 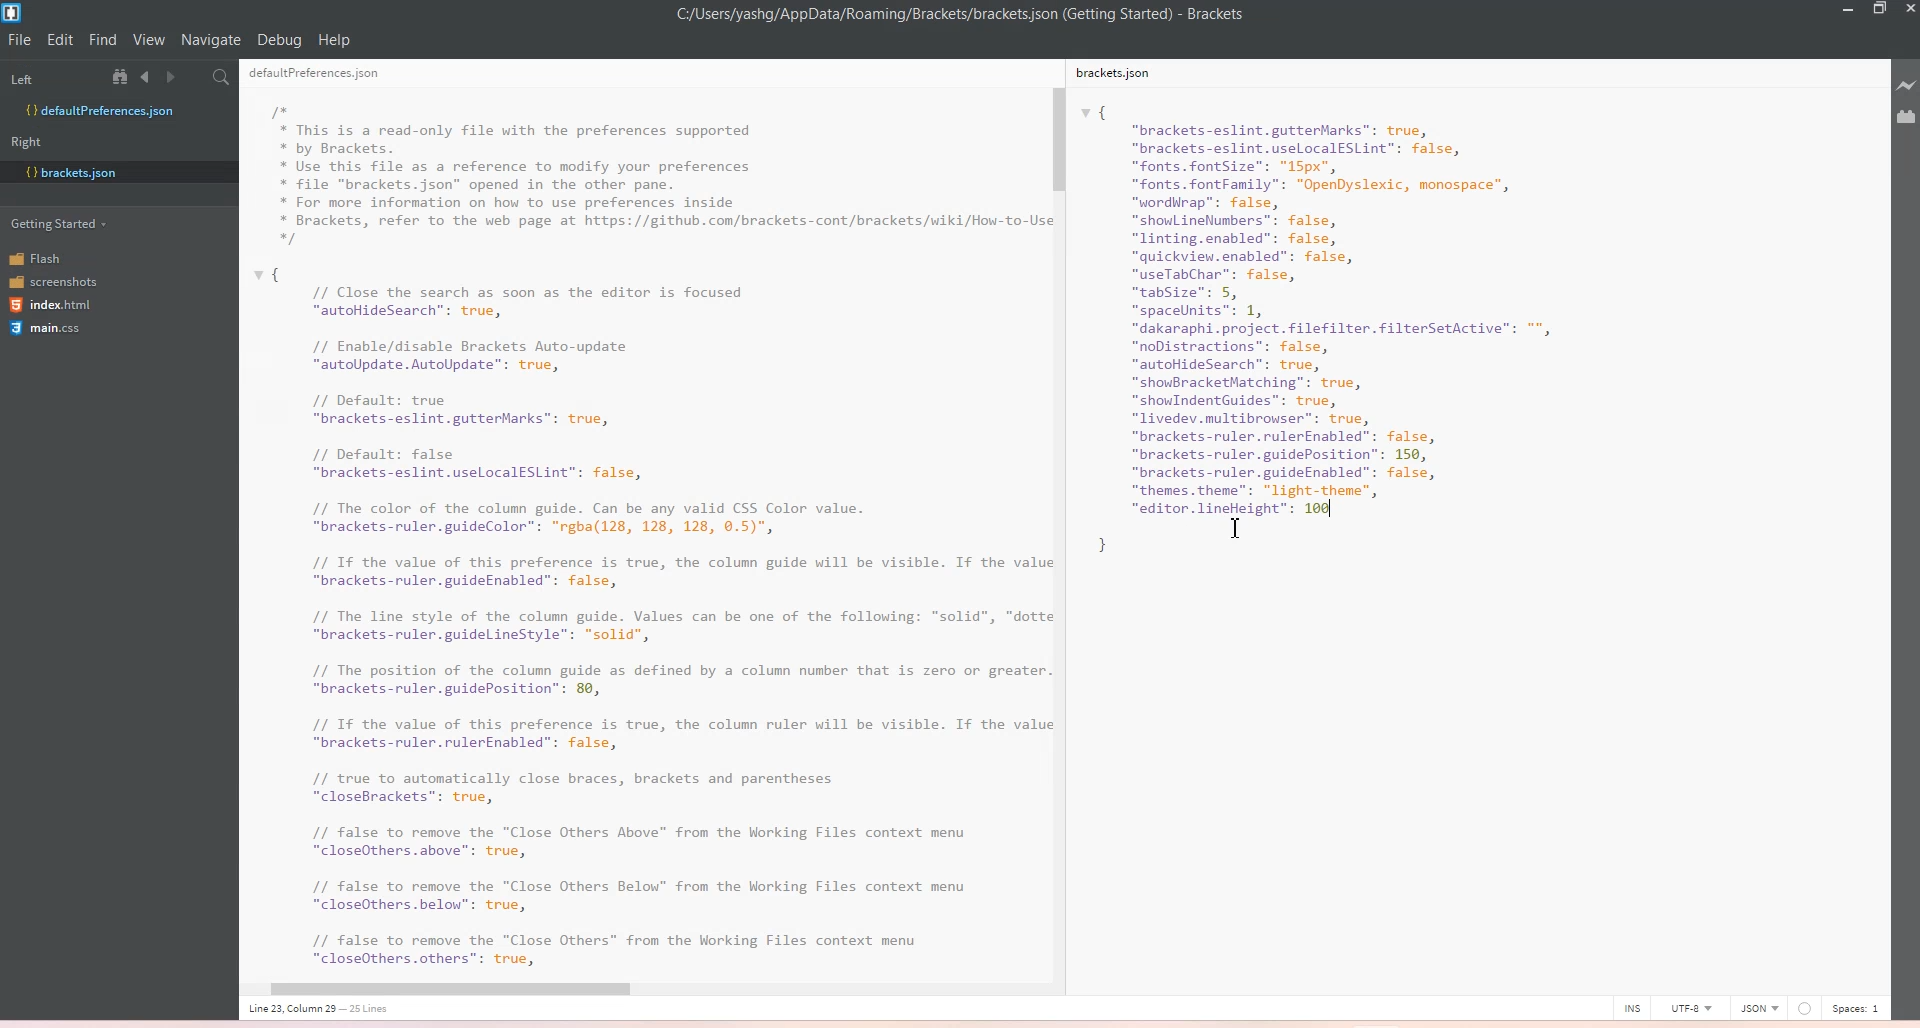 I want to click on defaultPreferences.json, so click(x=322, y=72).